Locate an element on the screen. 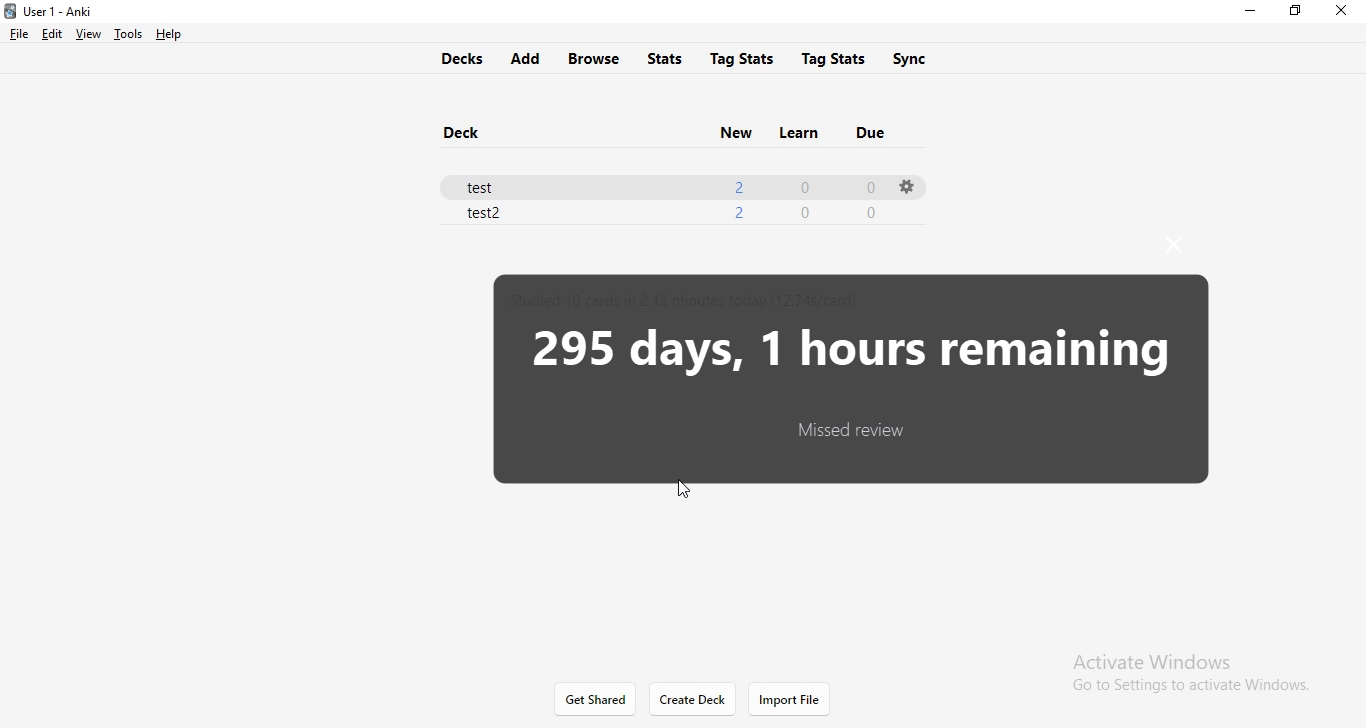  browse is located at coordinates (596, 58).